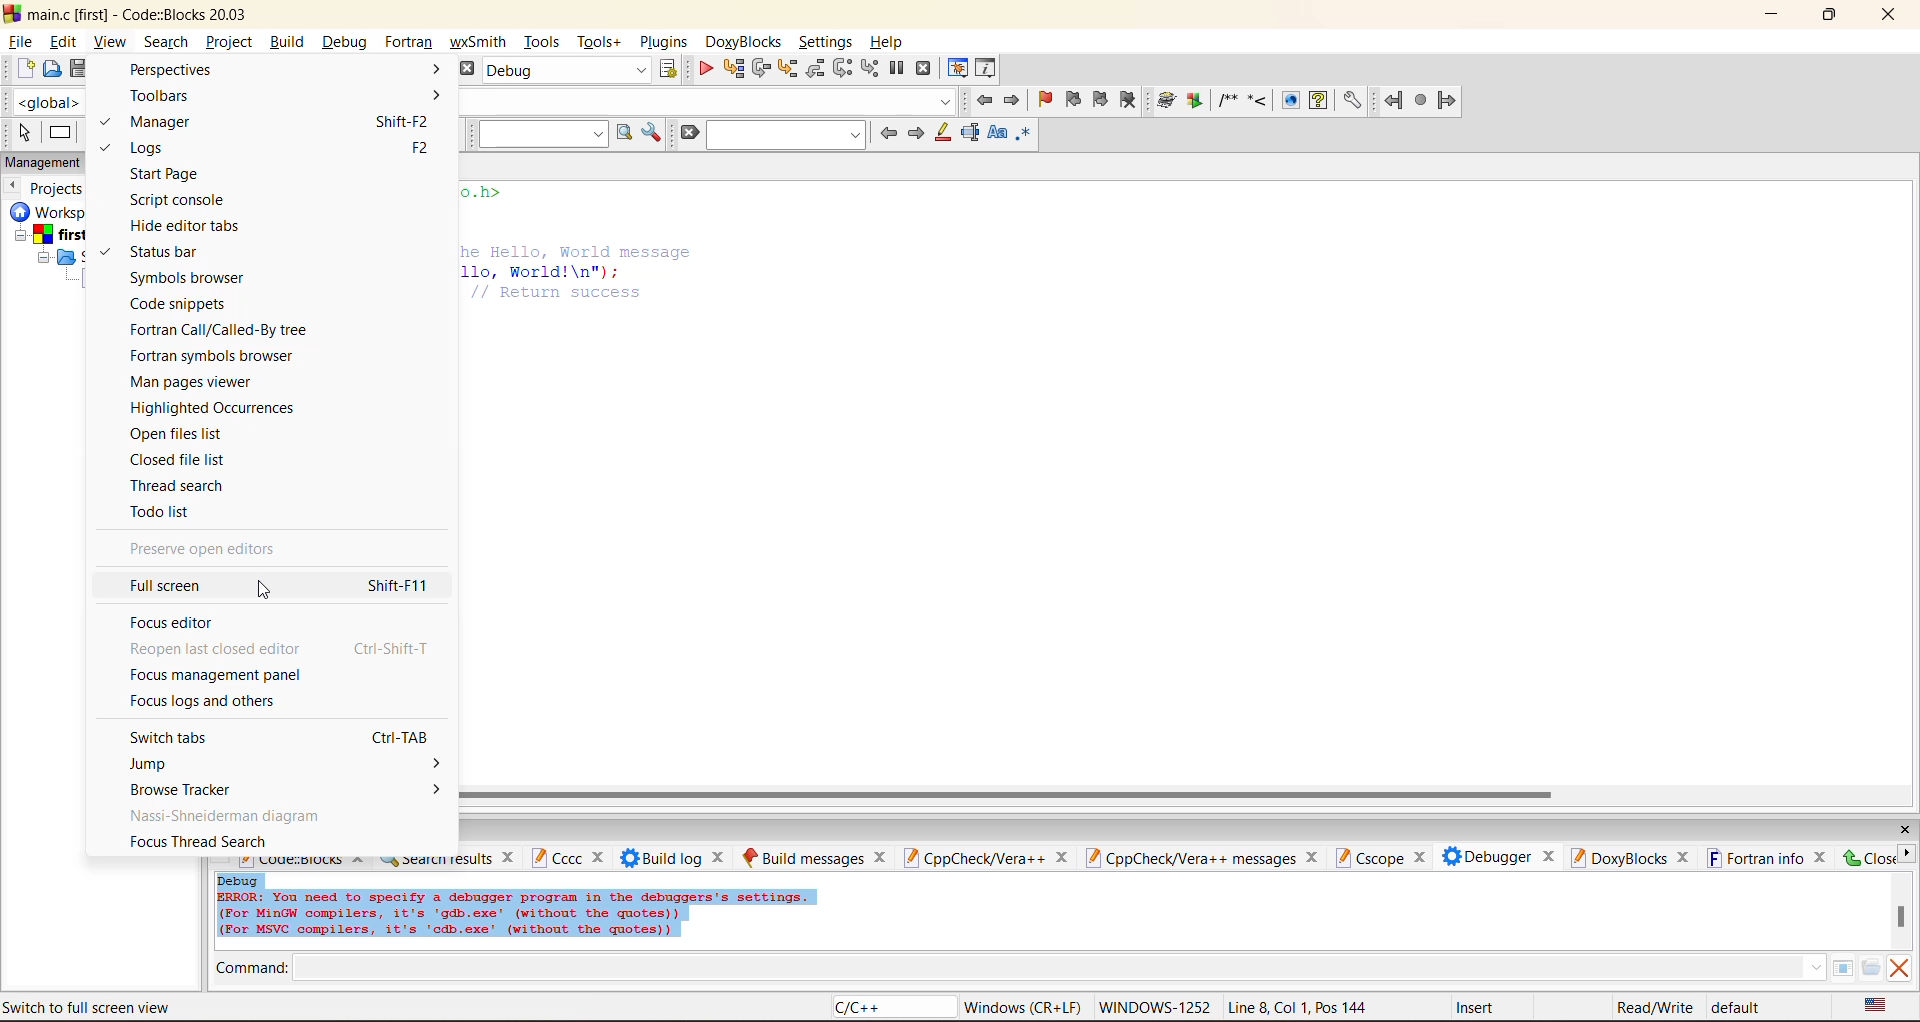  I want to click on Debug

ERROR: You need to specify a debugger program in the debuggers's settings.
(For MinGW compilers, it's 'gdb.exe' (without the quotes))

(For MSVC compilers, it's 'cdb.exe' (without the quotes)), so click(517, 908).